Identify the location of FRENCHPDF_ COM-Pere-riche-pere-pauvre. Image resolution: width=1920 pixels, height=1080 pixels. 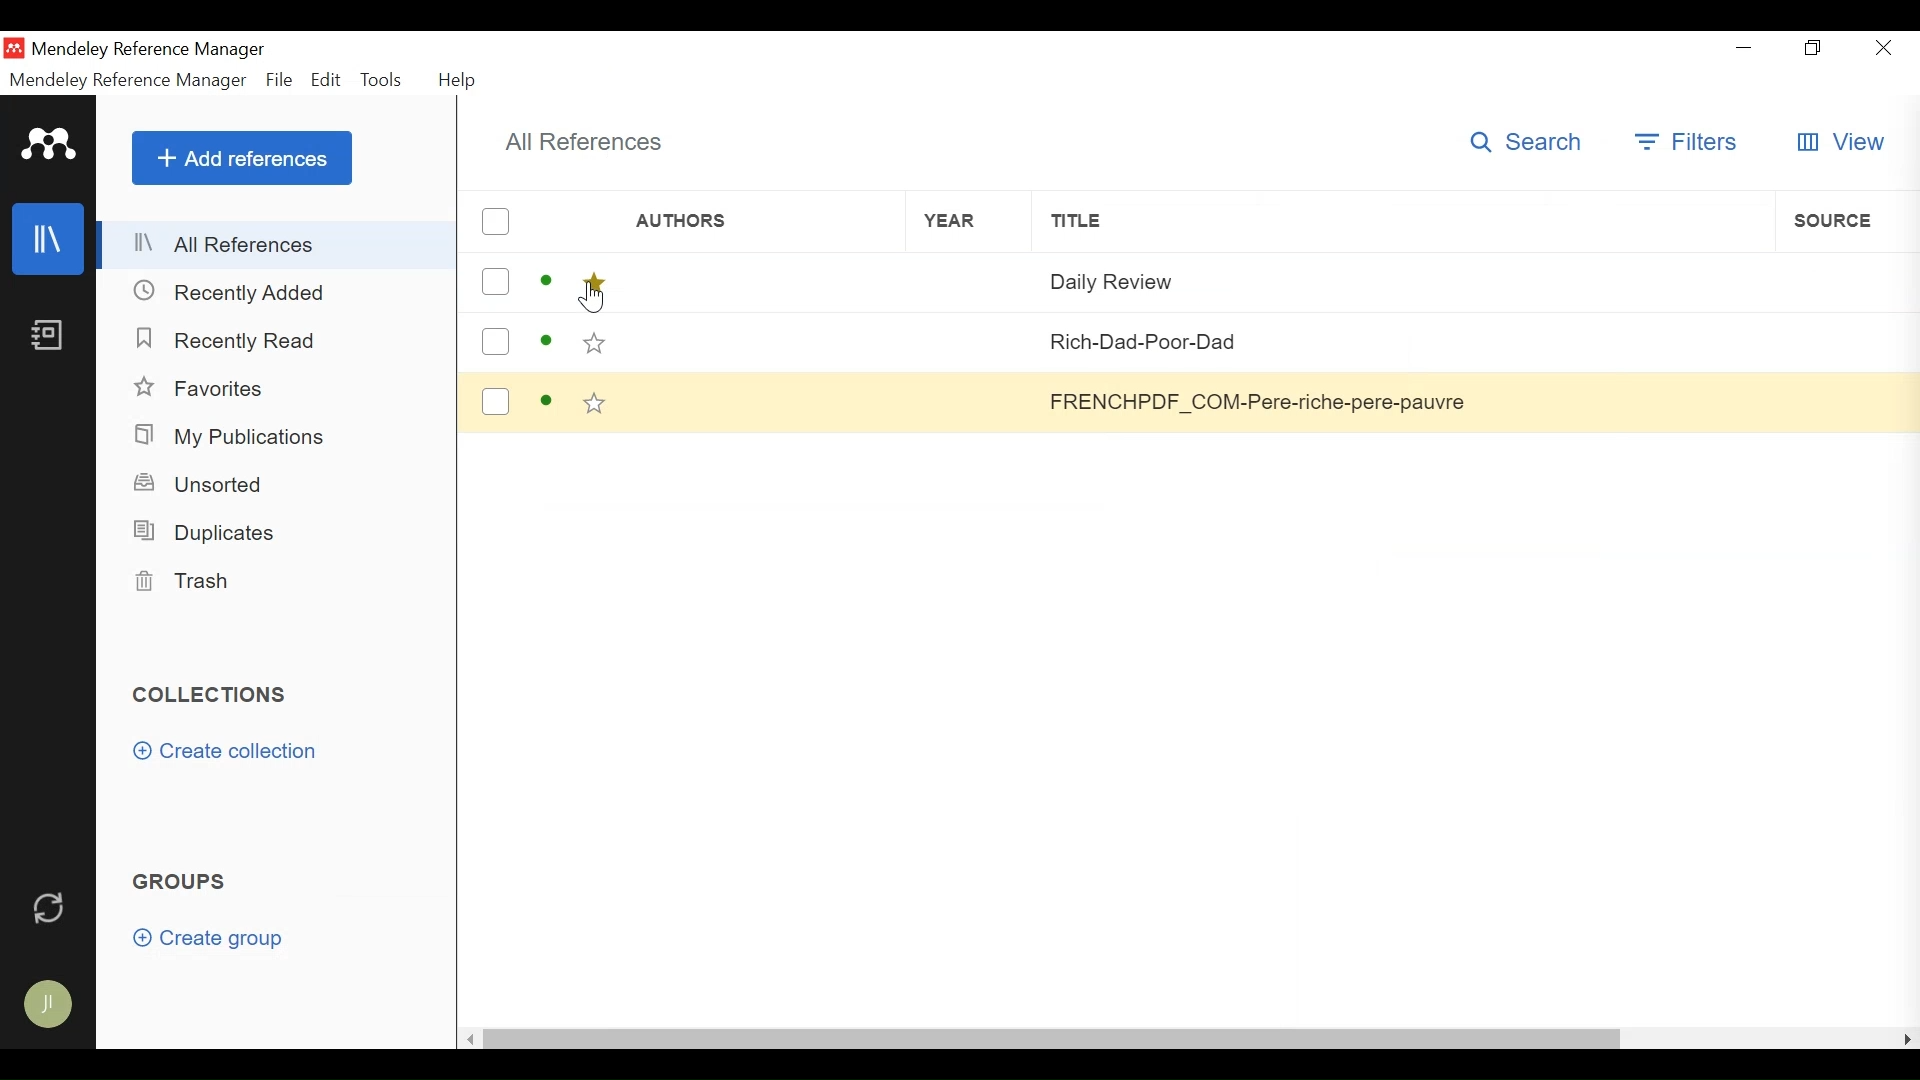
(1257, 403).